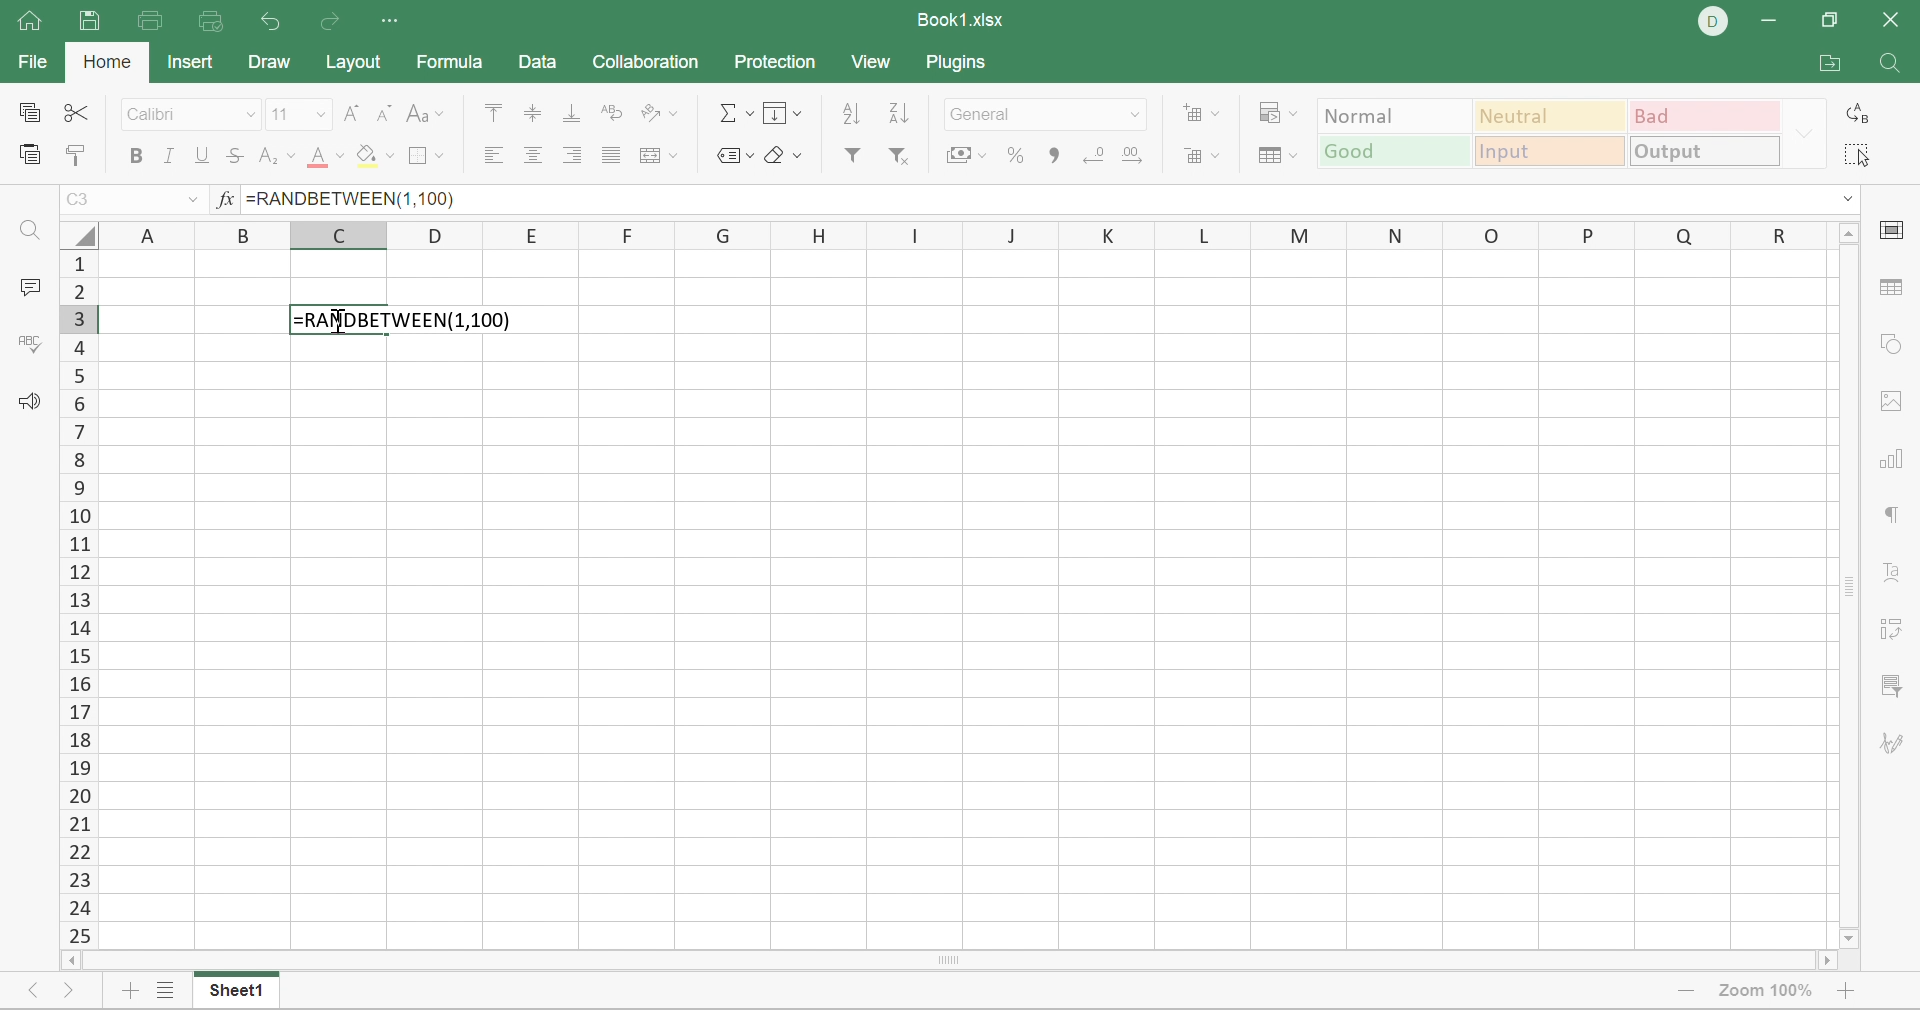  I want to click on Zoom In, so click(1853, 986).